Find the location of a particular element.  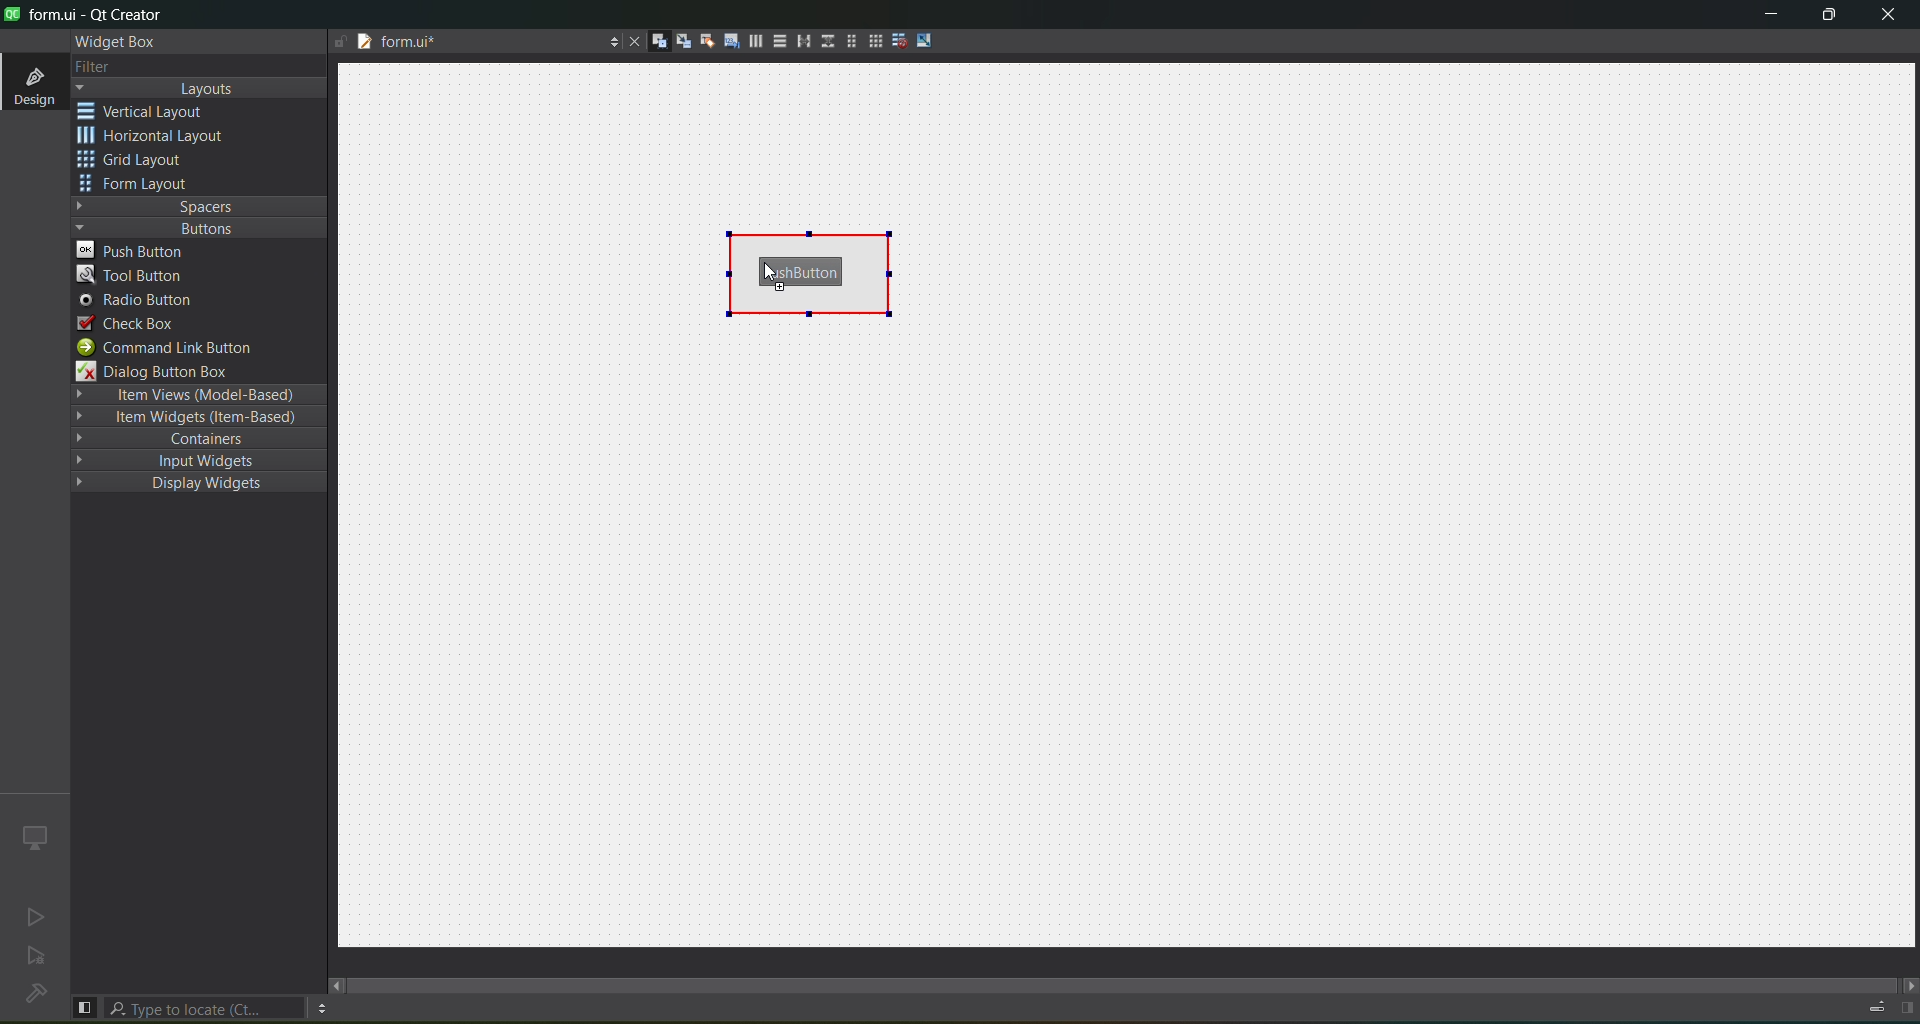

options is located at coordinates (321, 1008).